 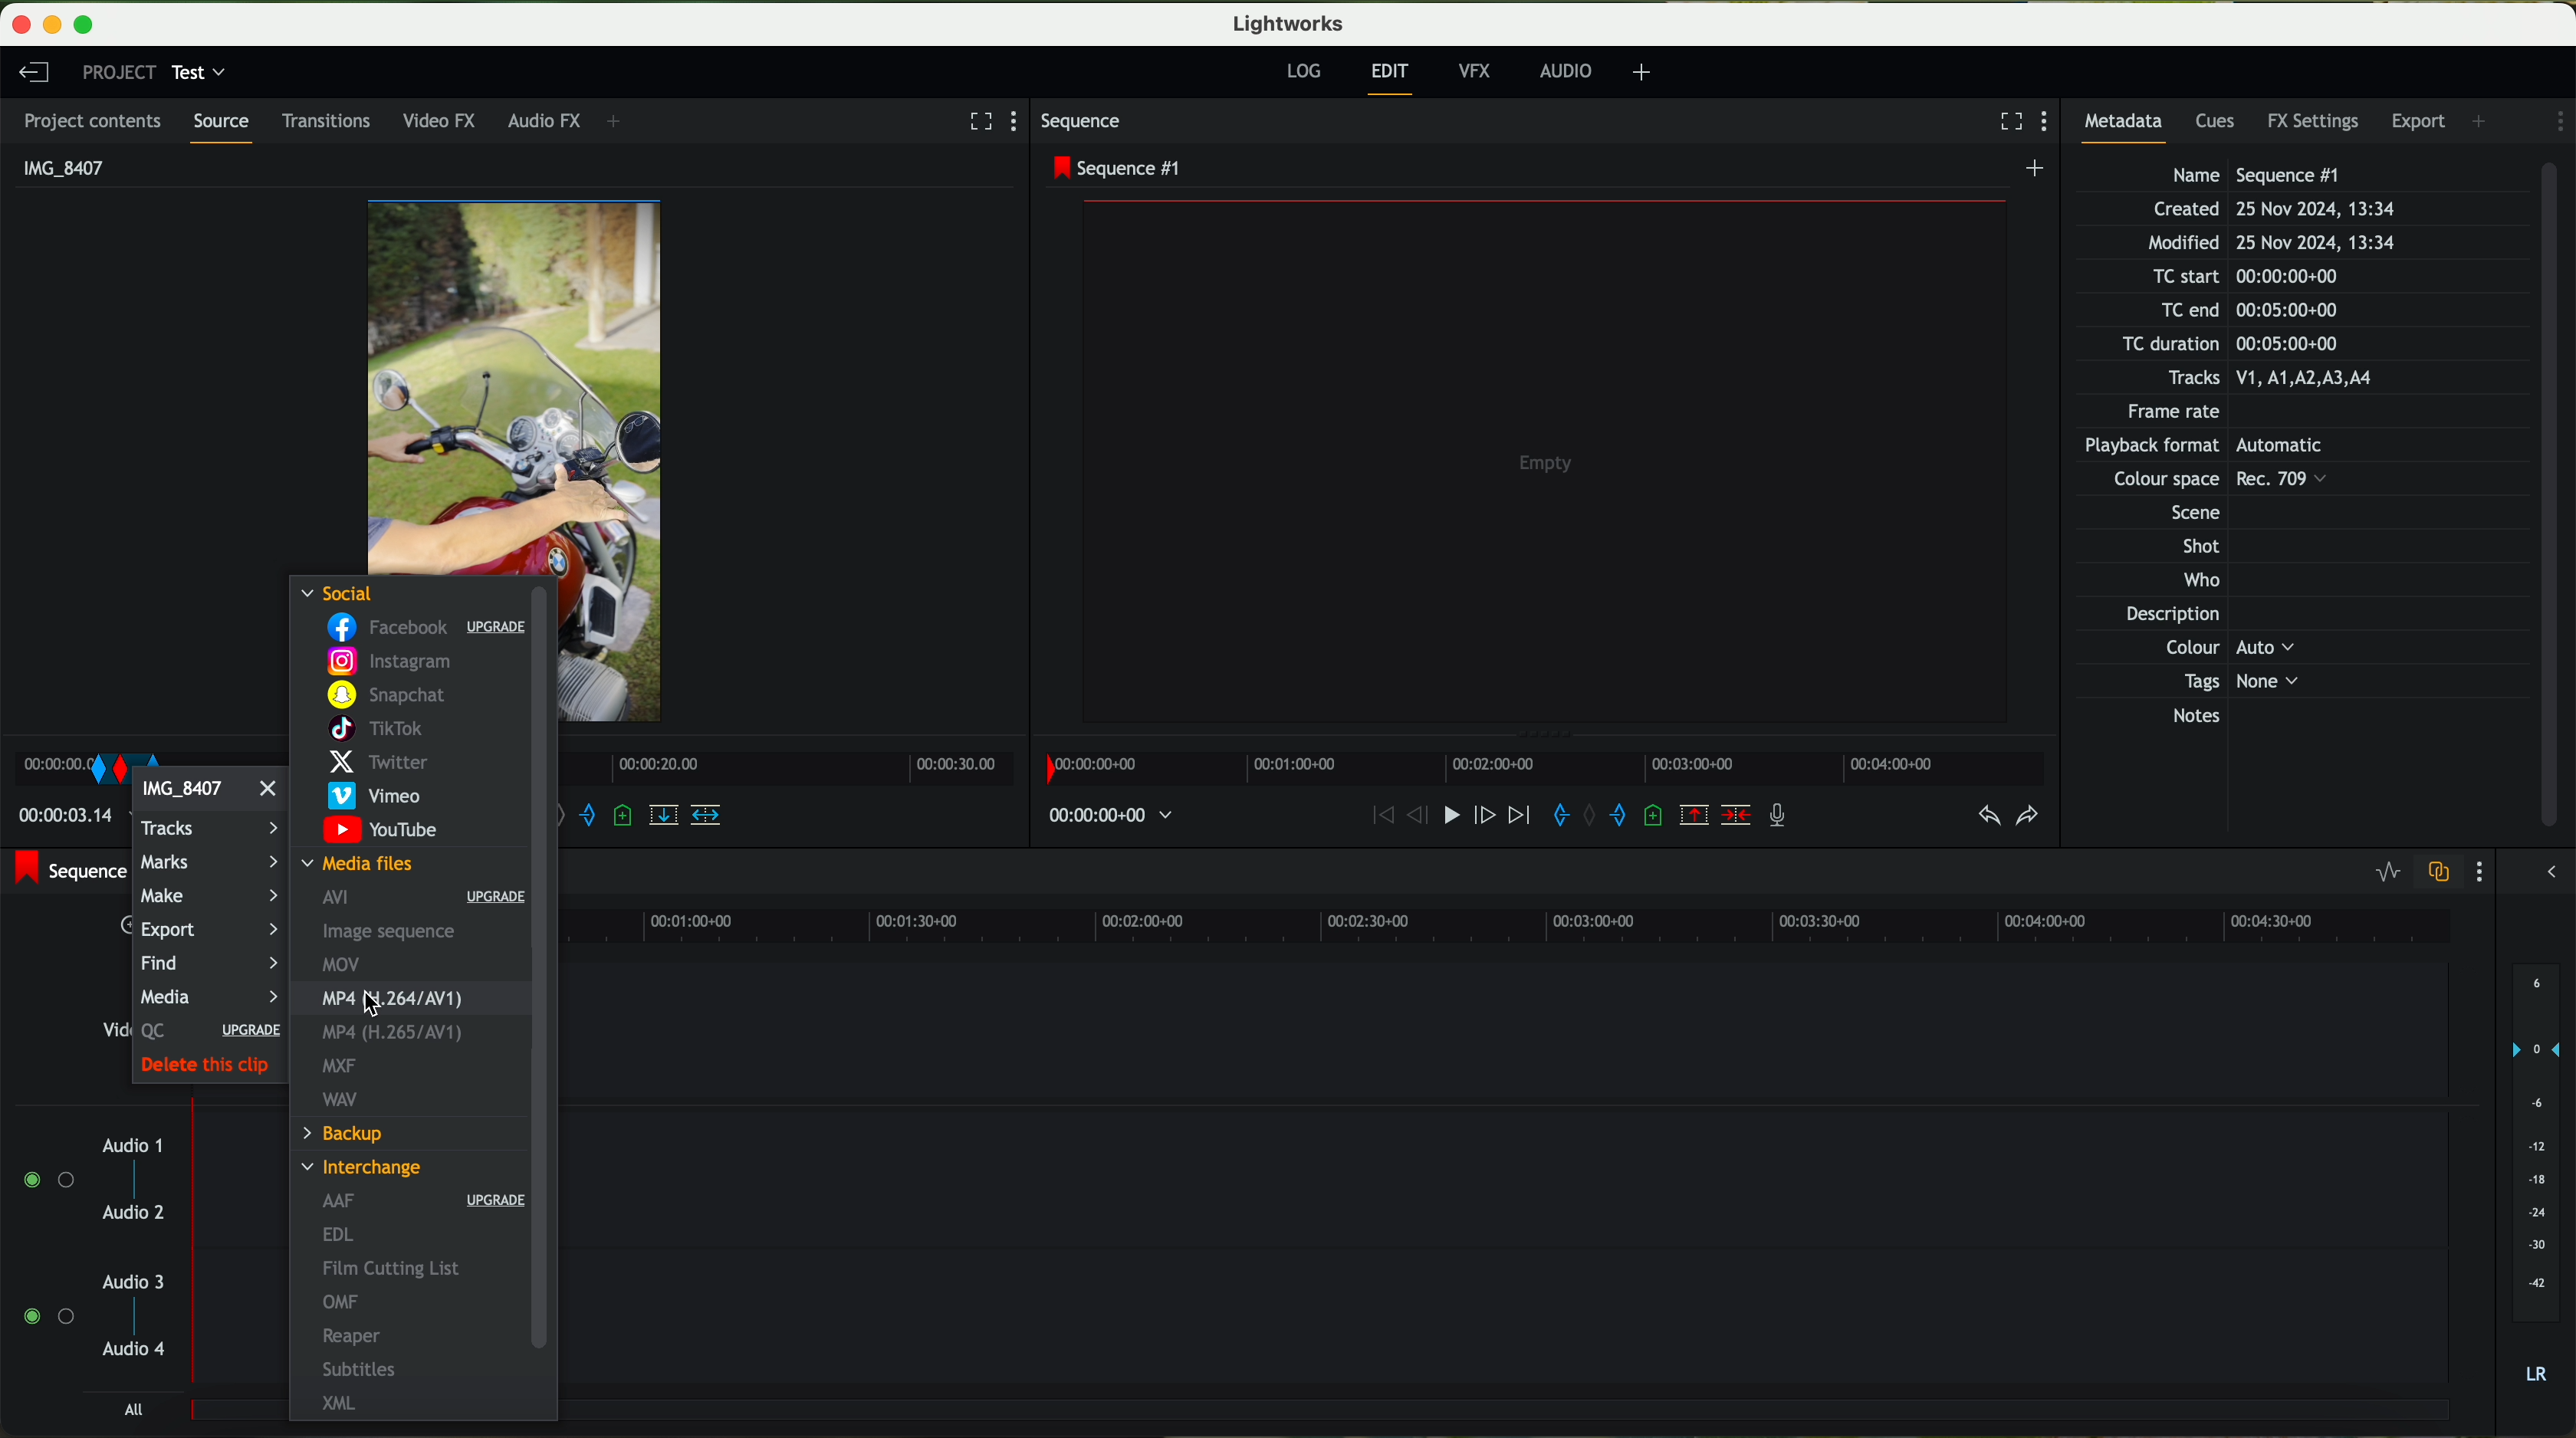 What do you see at coordinates (625, 818) in the screenshot?
I see `add a cue at the current position` at bounding box center [625, 818].